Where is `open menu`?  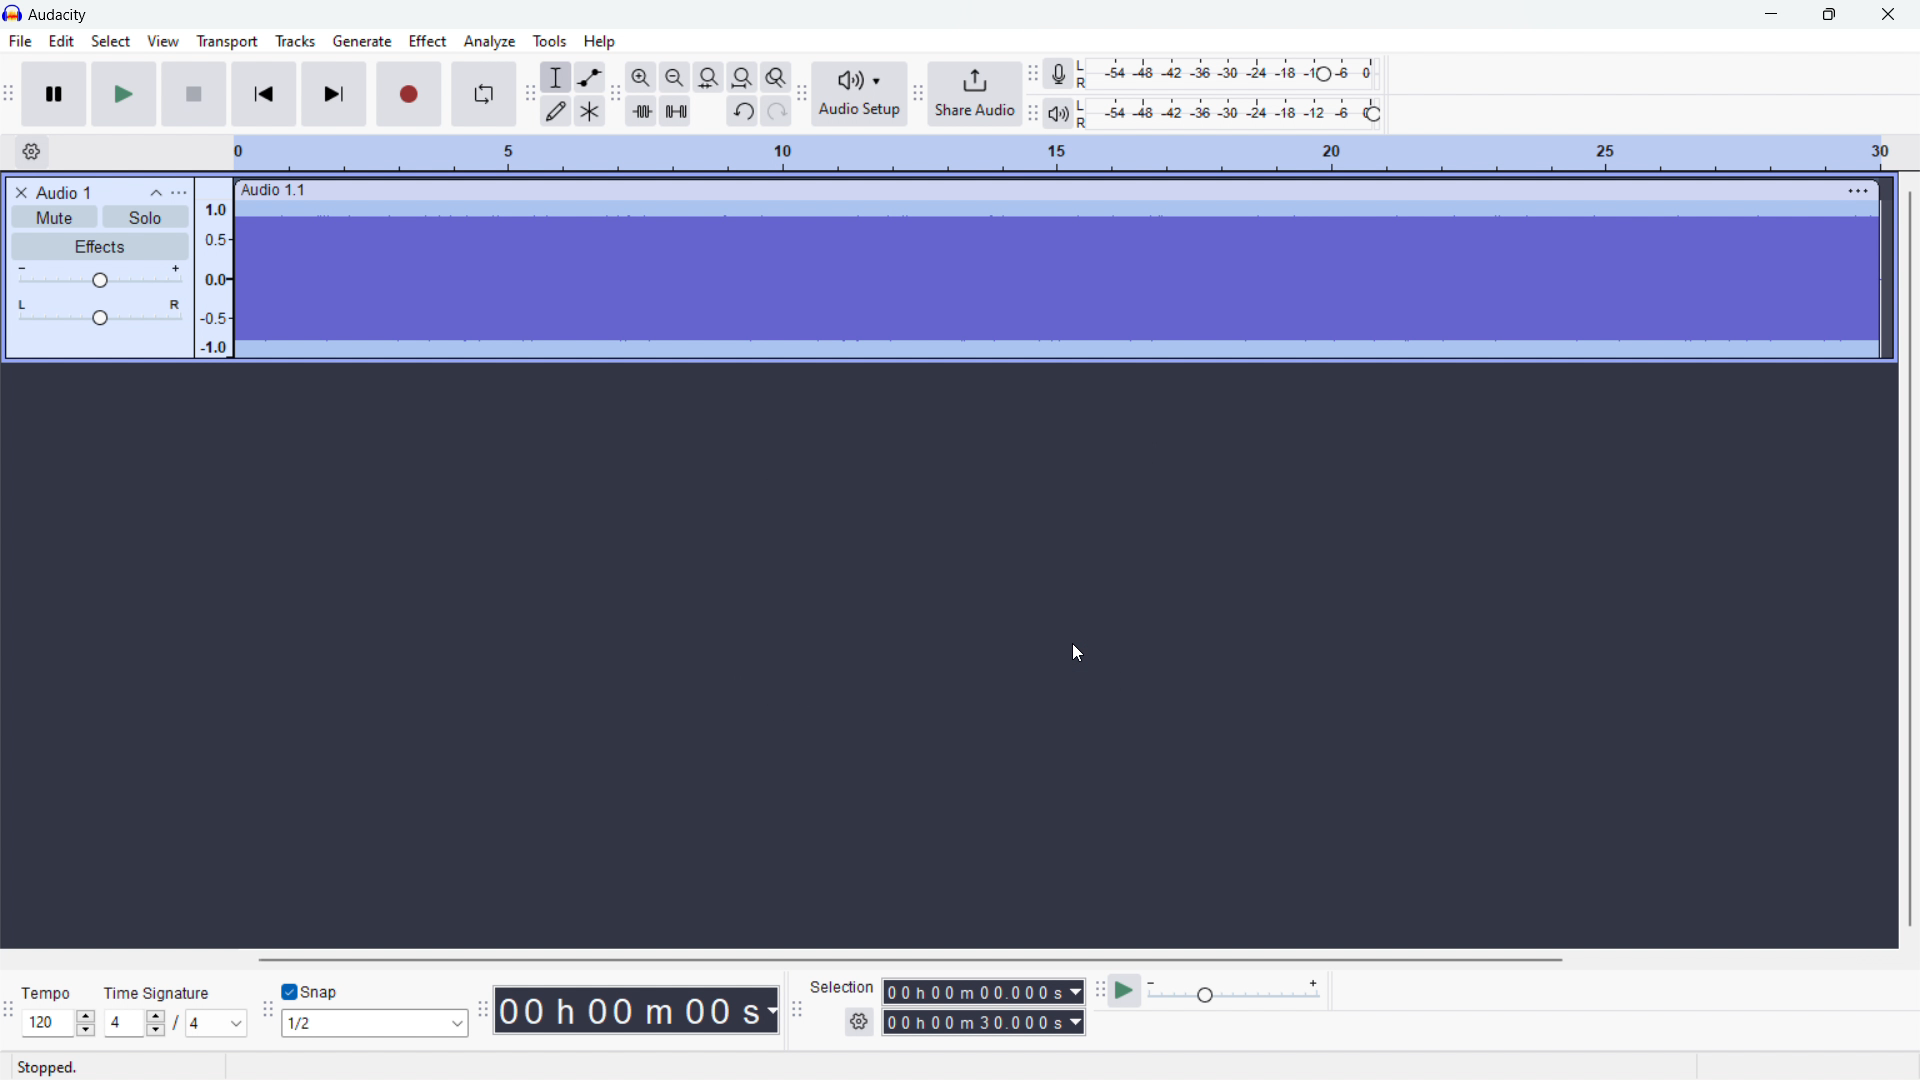
open menu is located at coordinates (179, 193).